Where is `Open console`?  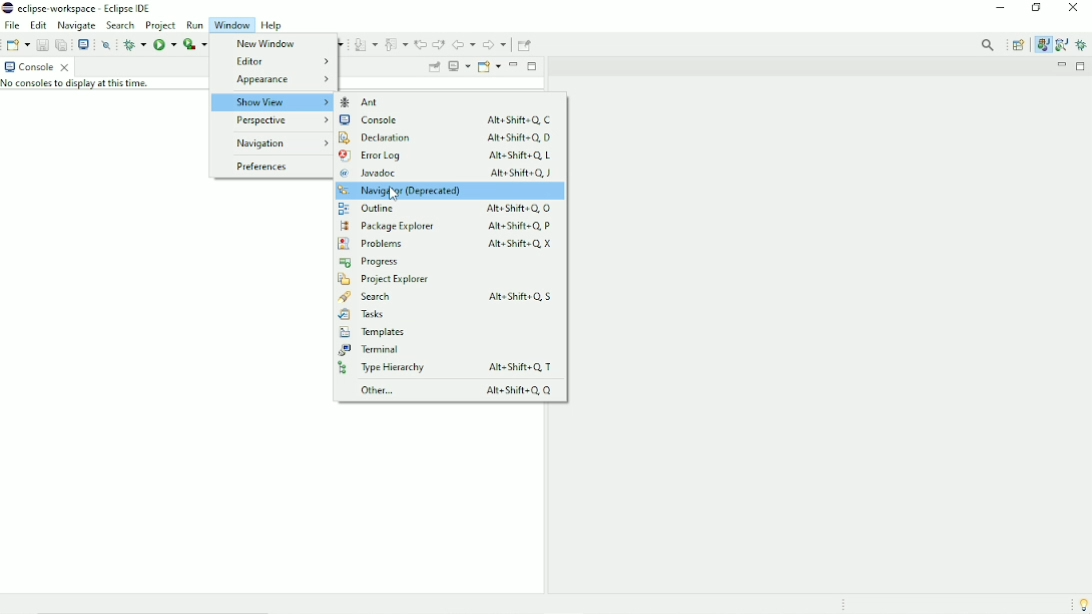
Open console is located at coordinates (489, 66).